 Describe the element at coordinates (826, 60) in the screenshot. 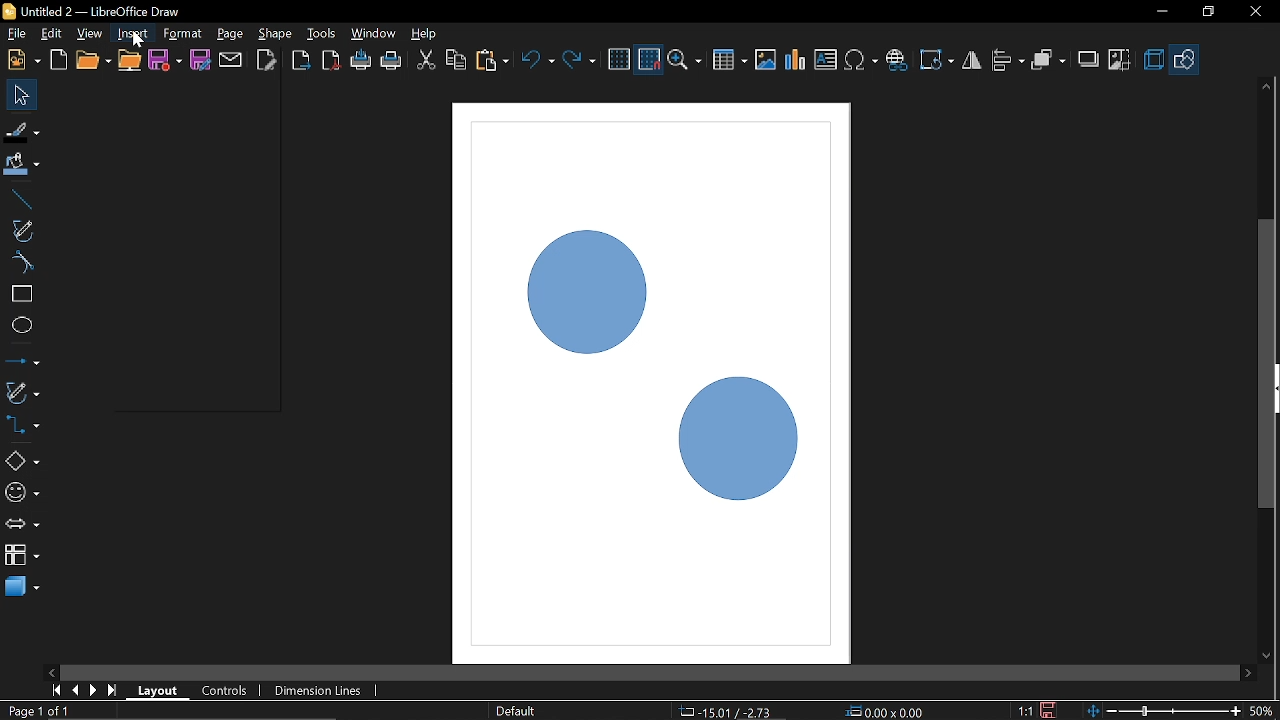

I see `Text` at that location.